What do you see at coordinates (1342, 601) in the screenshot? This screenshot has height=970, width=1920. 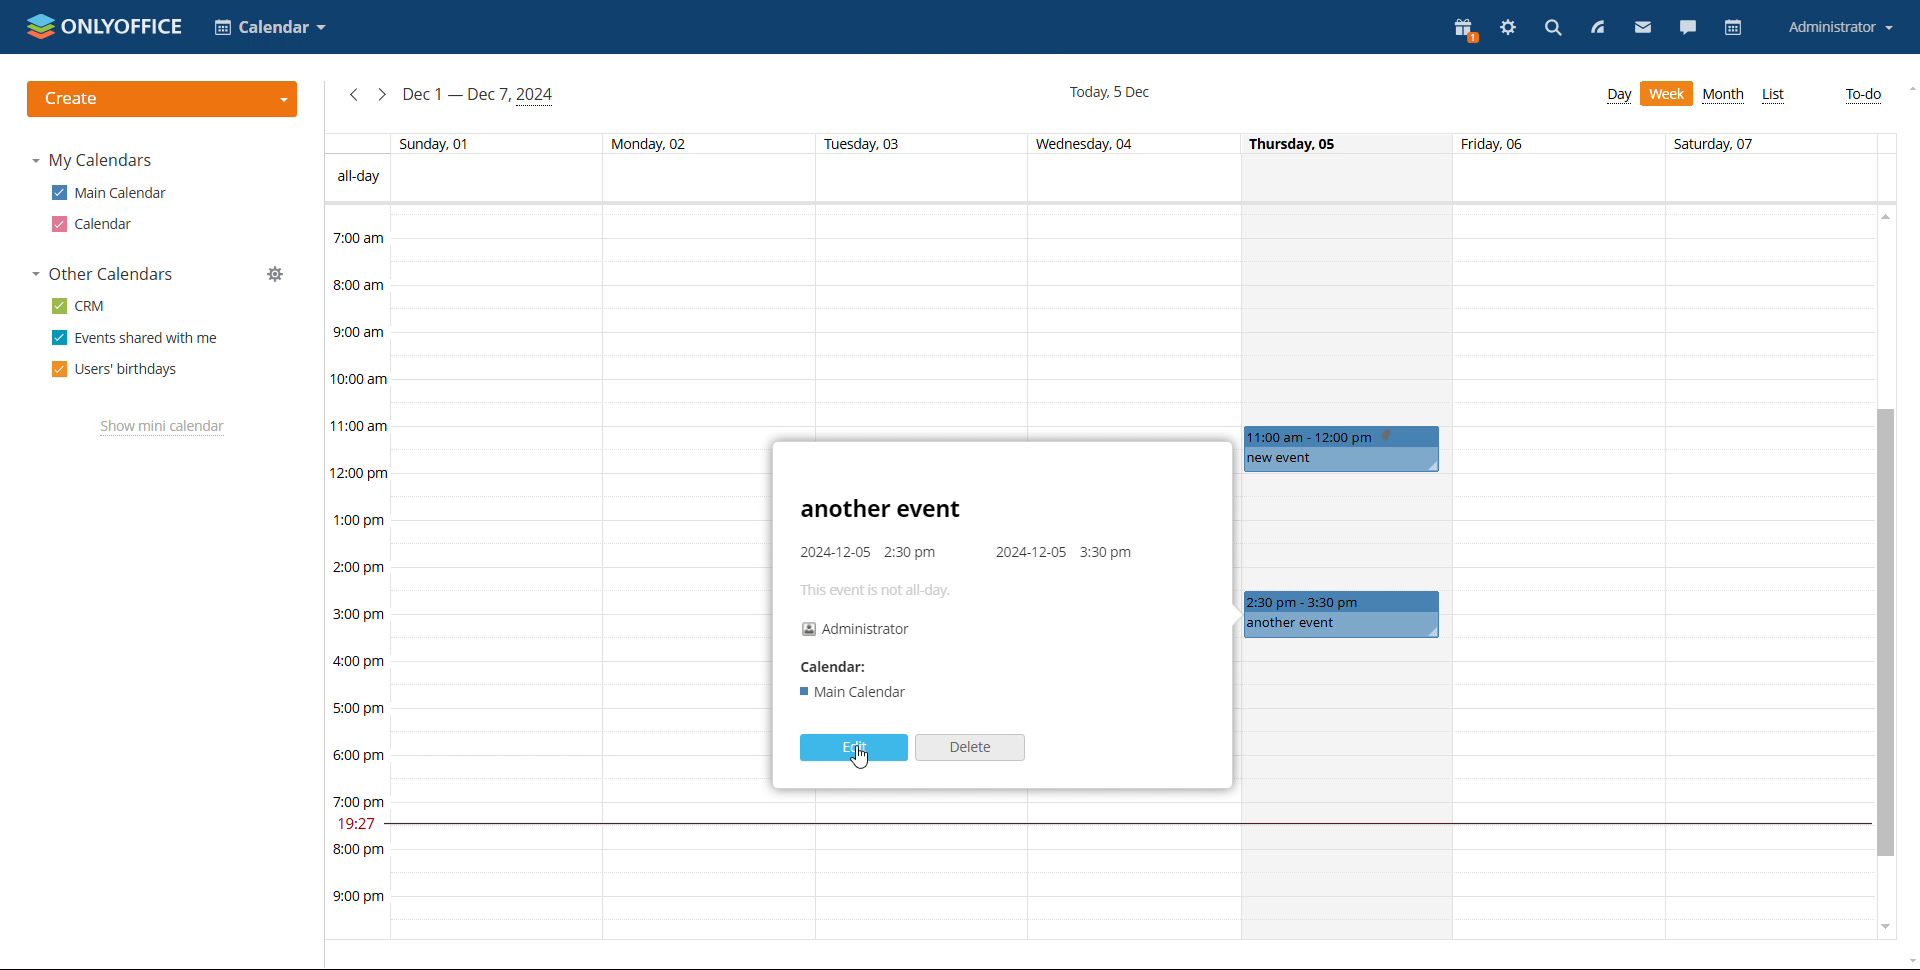 I see `2:30am to 3:30pm` at bounding box center [1342, 601].